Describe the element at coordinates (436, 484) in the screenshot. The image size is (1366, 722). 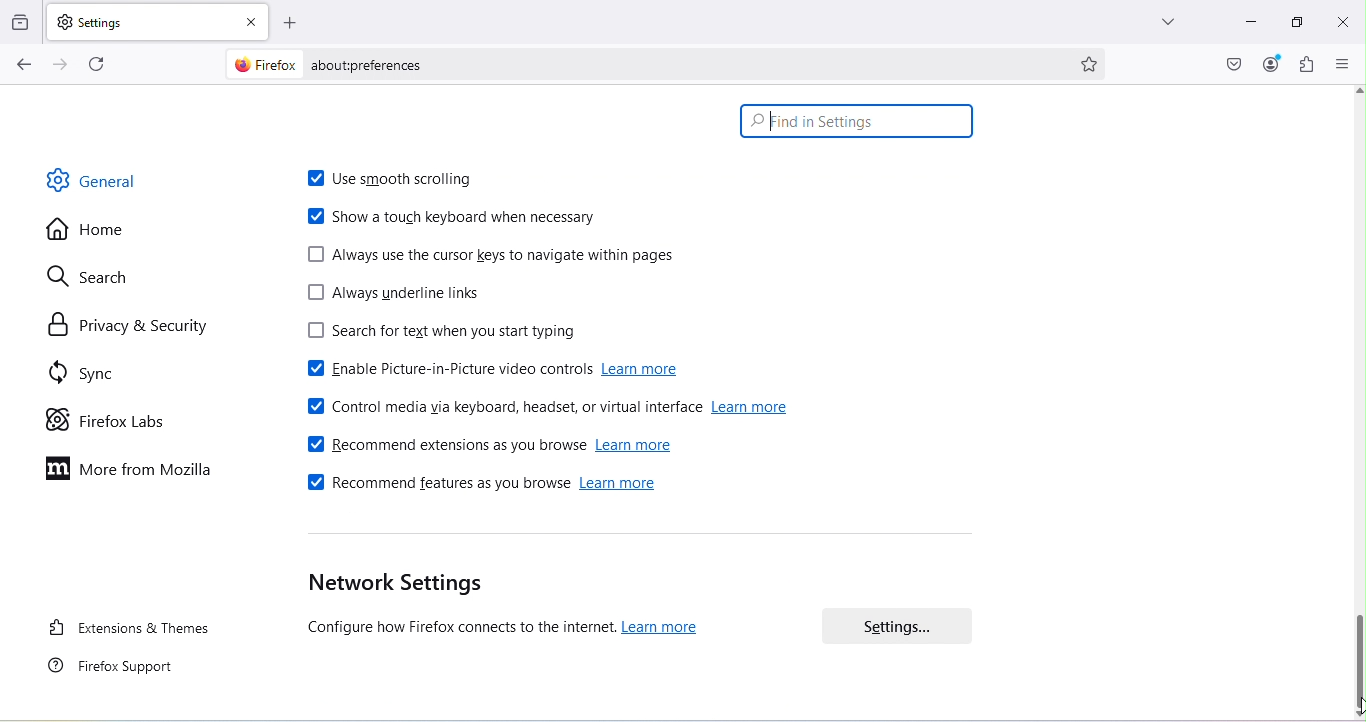
I see `Recommend features as you browse` at that location.